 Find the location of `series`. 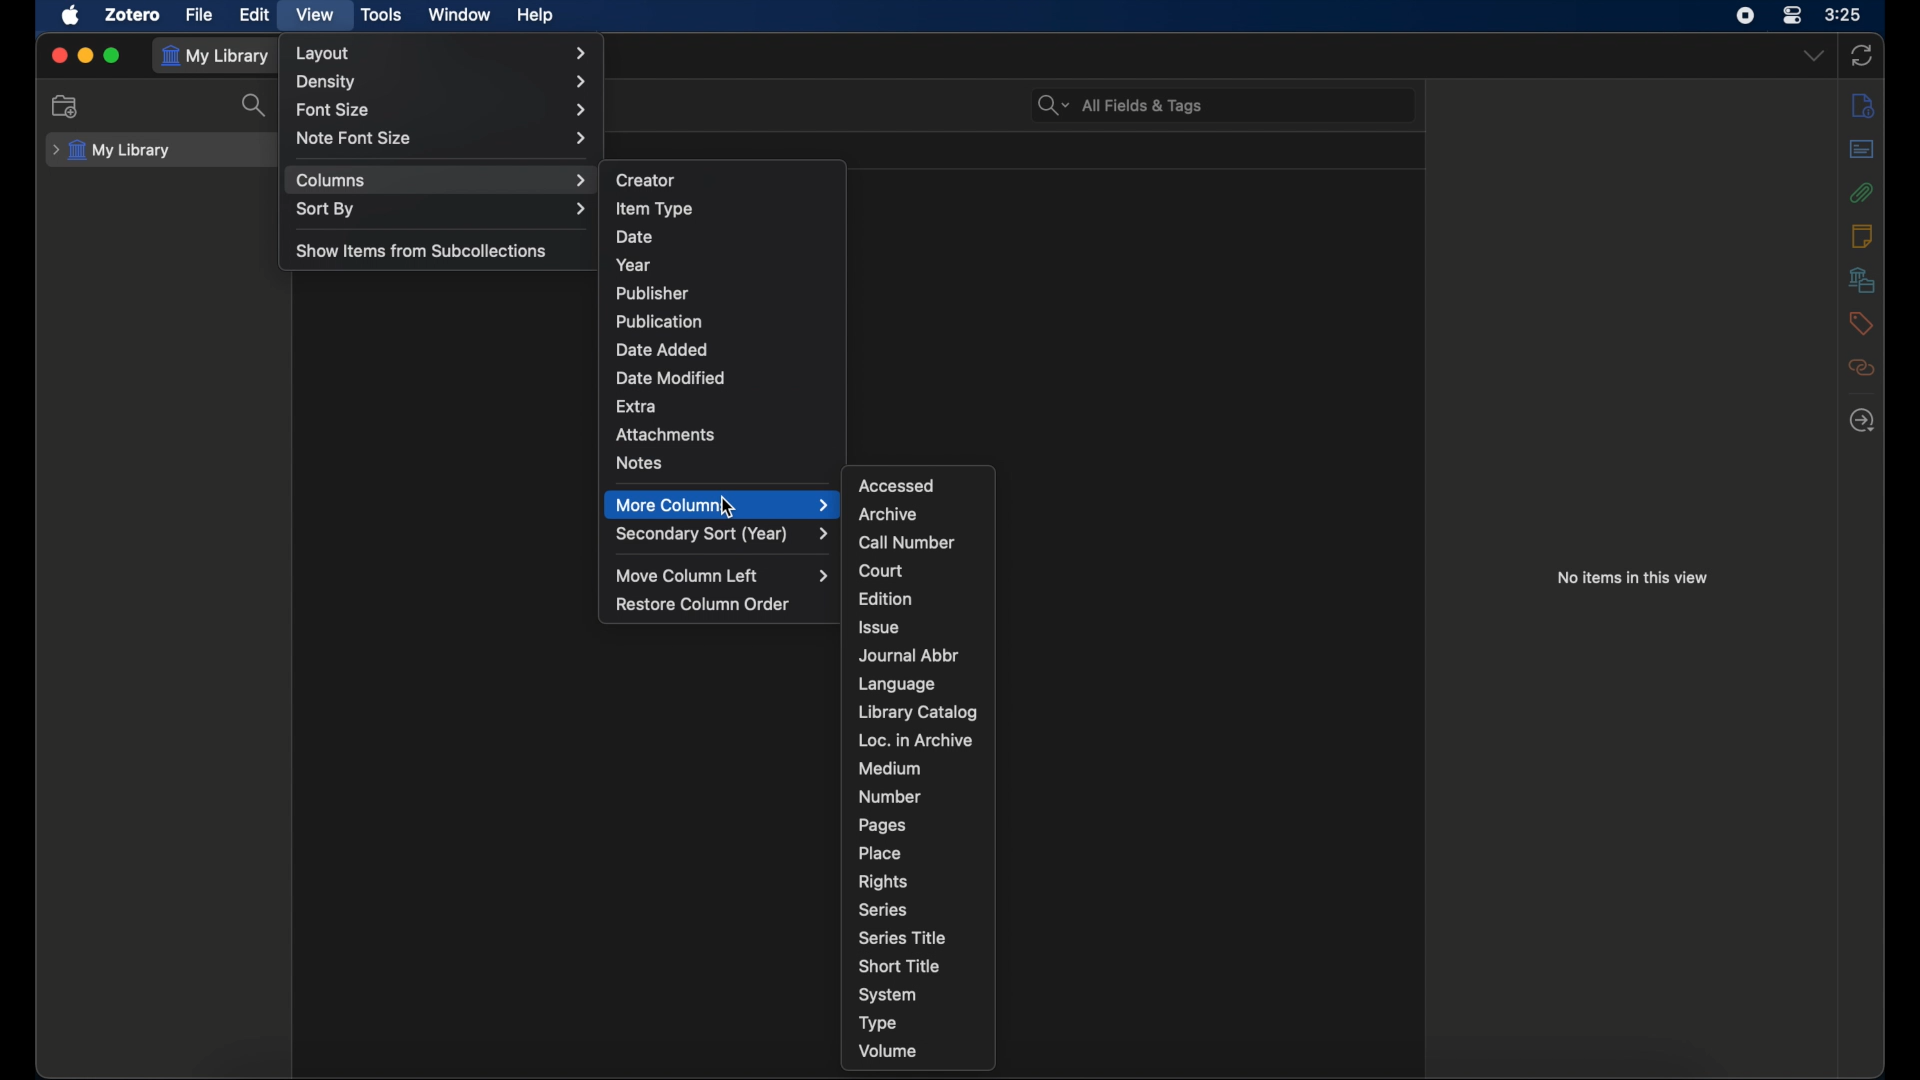

series is located at coordinates (882, 909).